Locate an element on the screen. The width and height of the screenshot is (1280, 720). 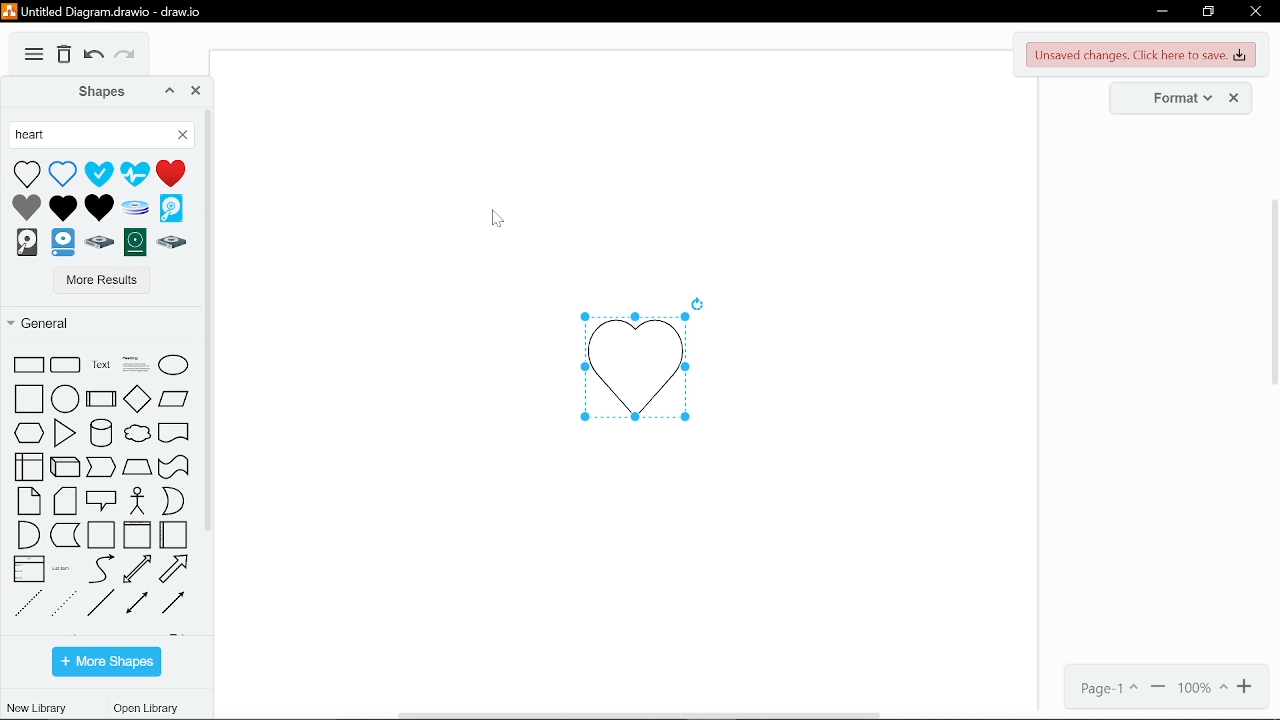
parallelogram is located at coordinates (175, 401).